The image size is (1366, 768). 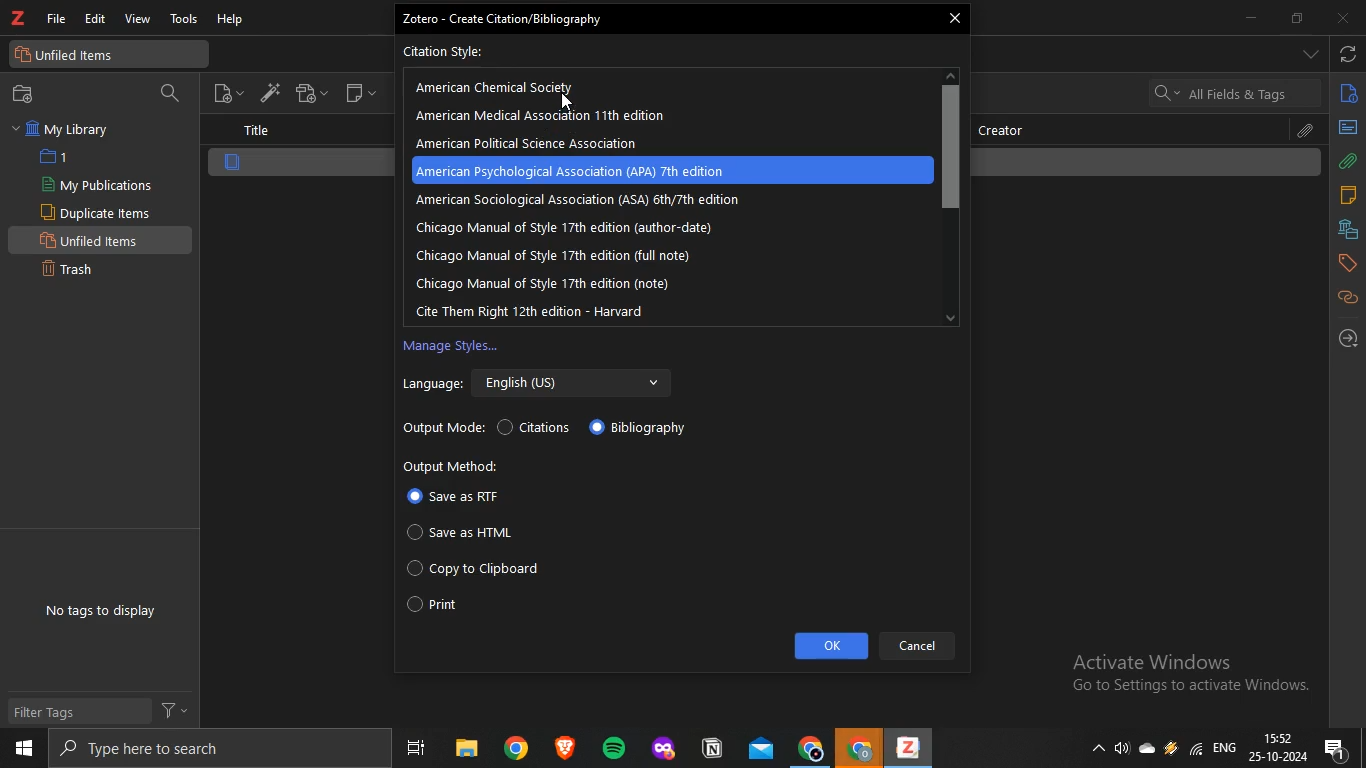 What do you see at coordinates (860, 748) in the screenshot?
I see `chrome` at bounding box center [860, 748].